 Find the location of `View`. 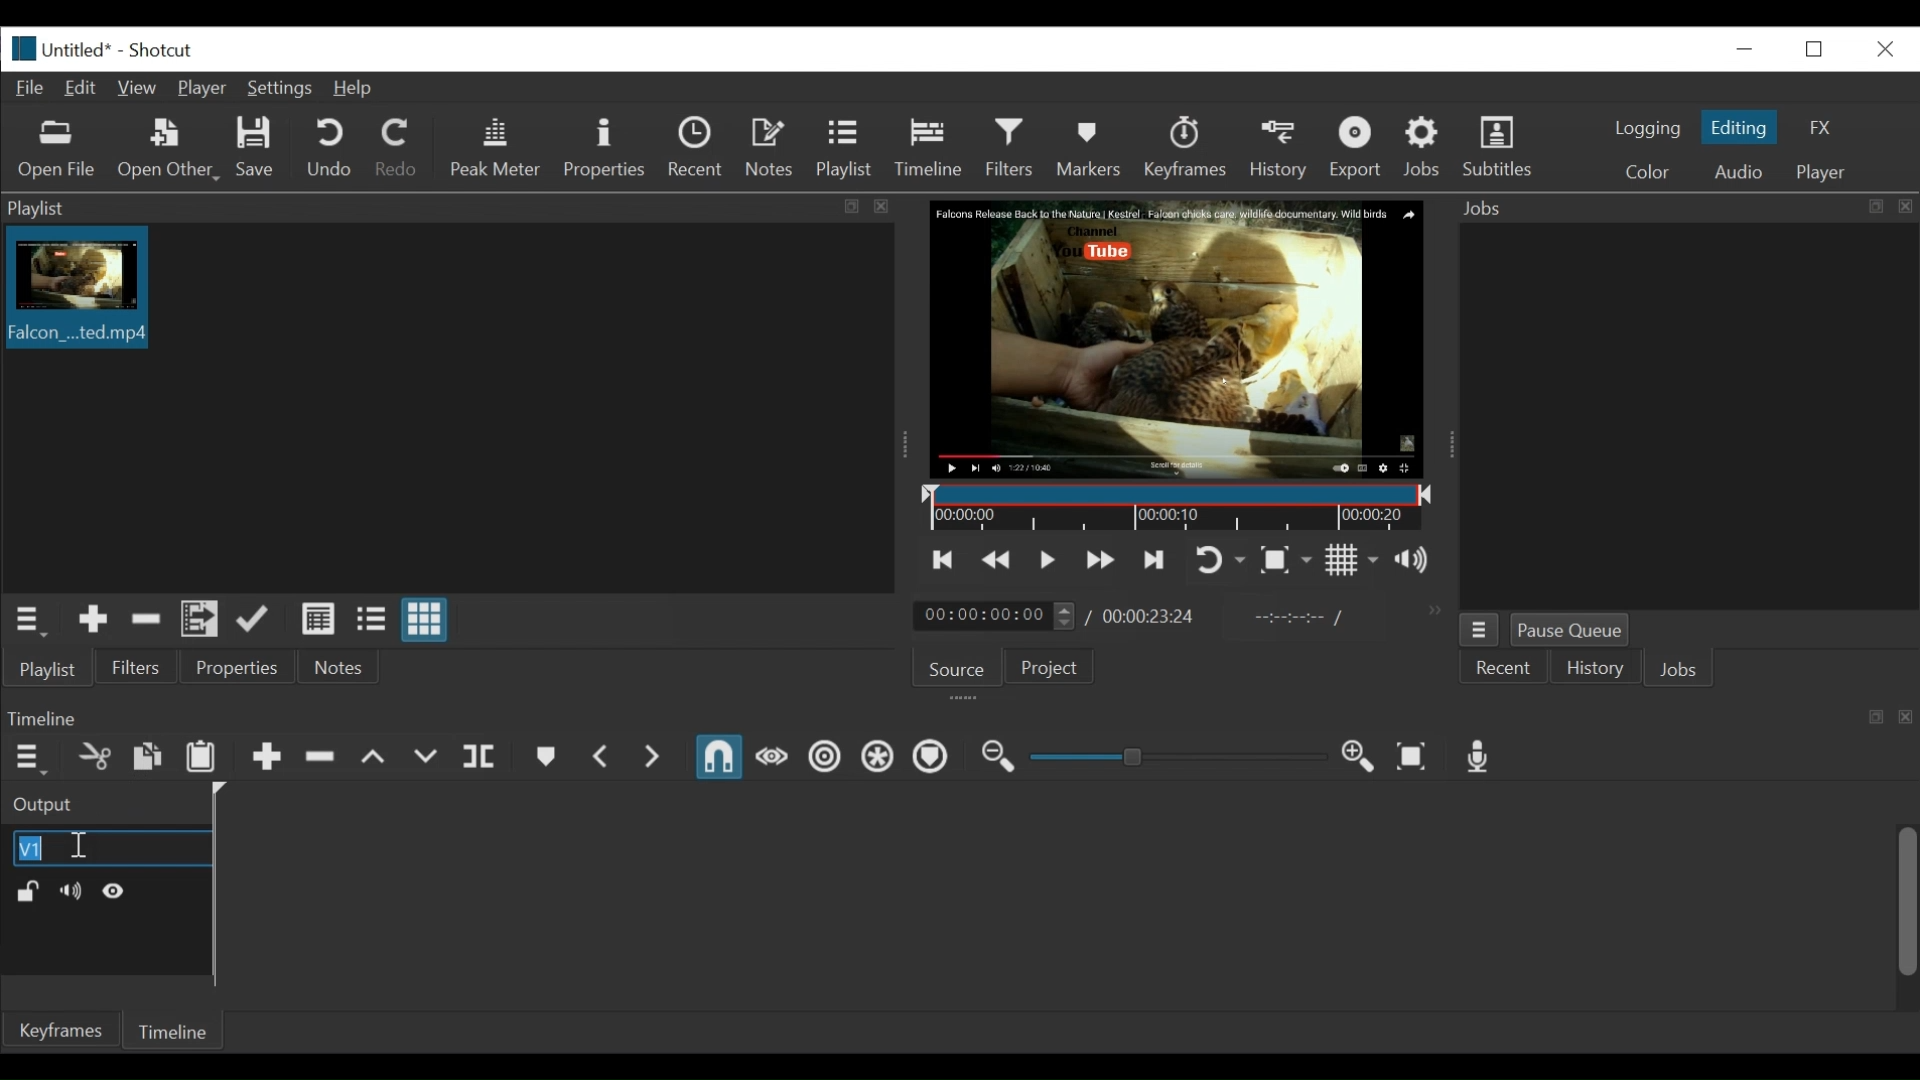

View is located at coordinates (139, 87).